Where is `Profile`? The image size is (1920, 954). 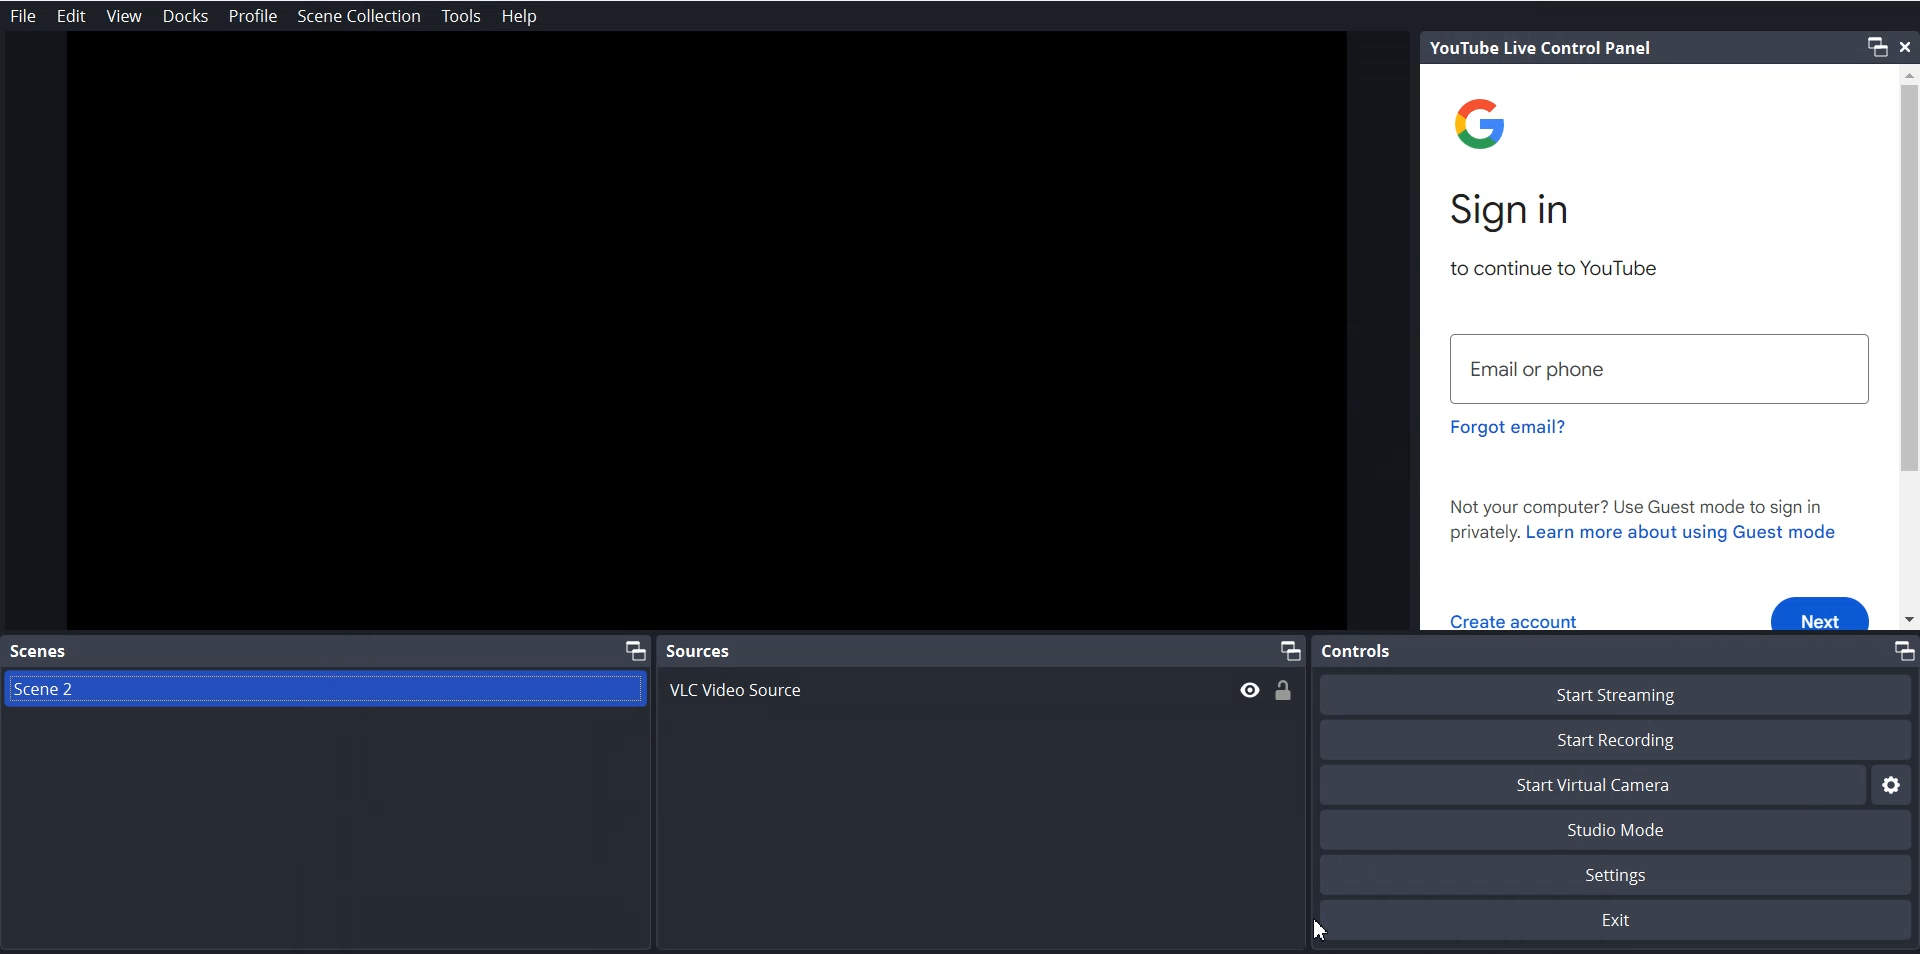
Profile is located at coordinates (254, 16).